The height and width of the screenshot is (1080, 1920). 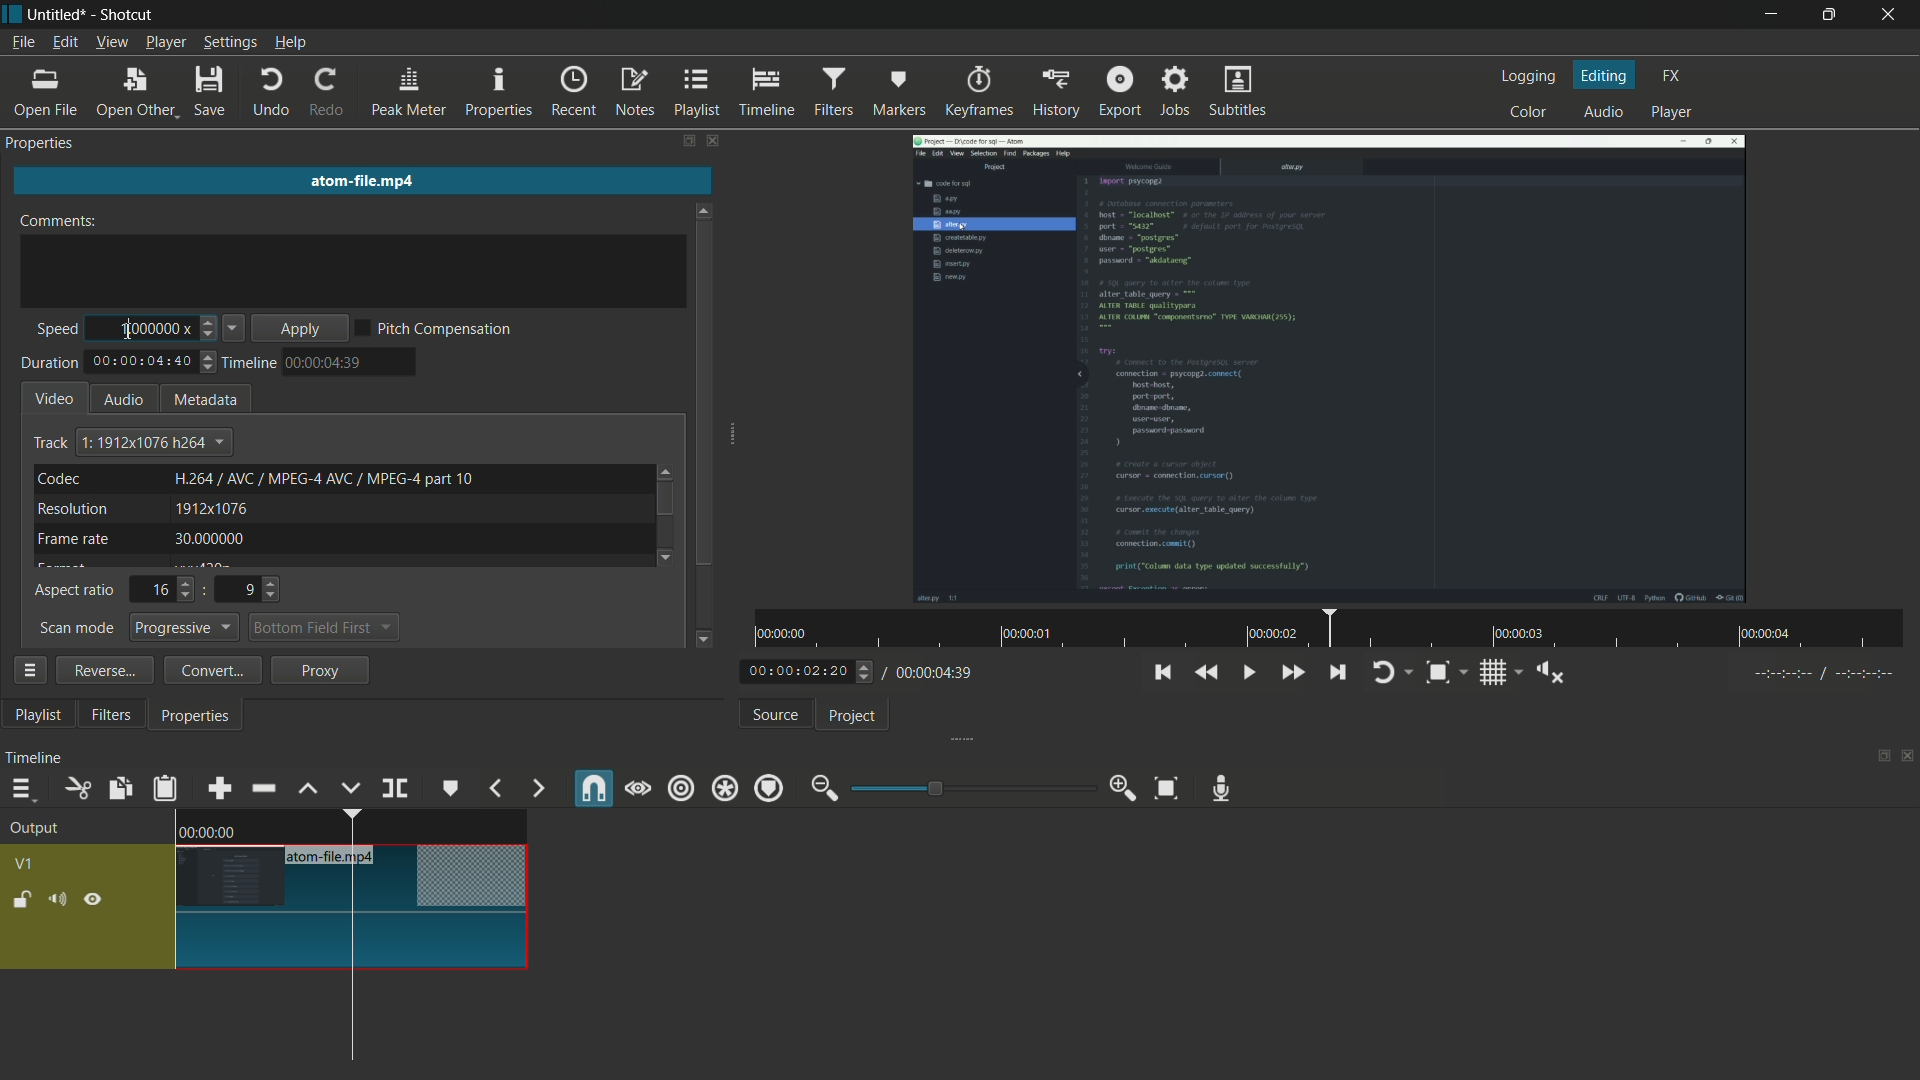 What do you see at coordinates (764, 92) in the screenshot?
I see `timeline` at bounding box center [764, 92].